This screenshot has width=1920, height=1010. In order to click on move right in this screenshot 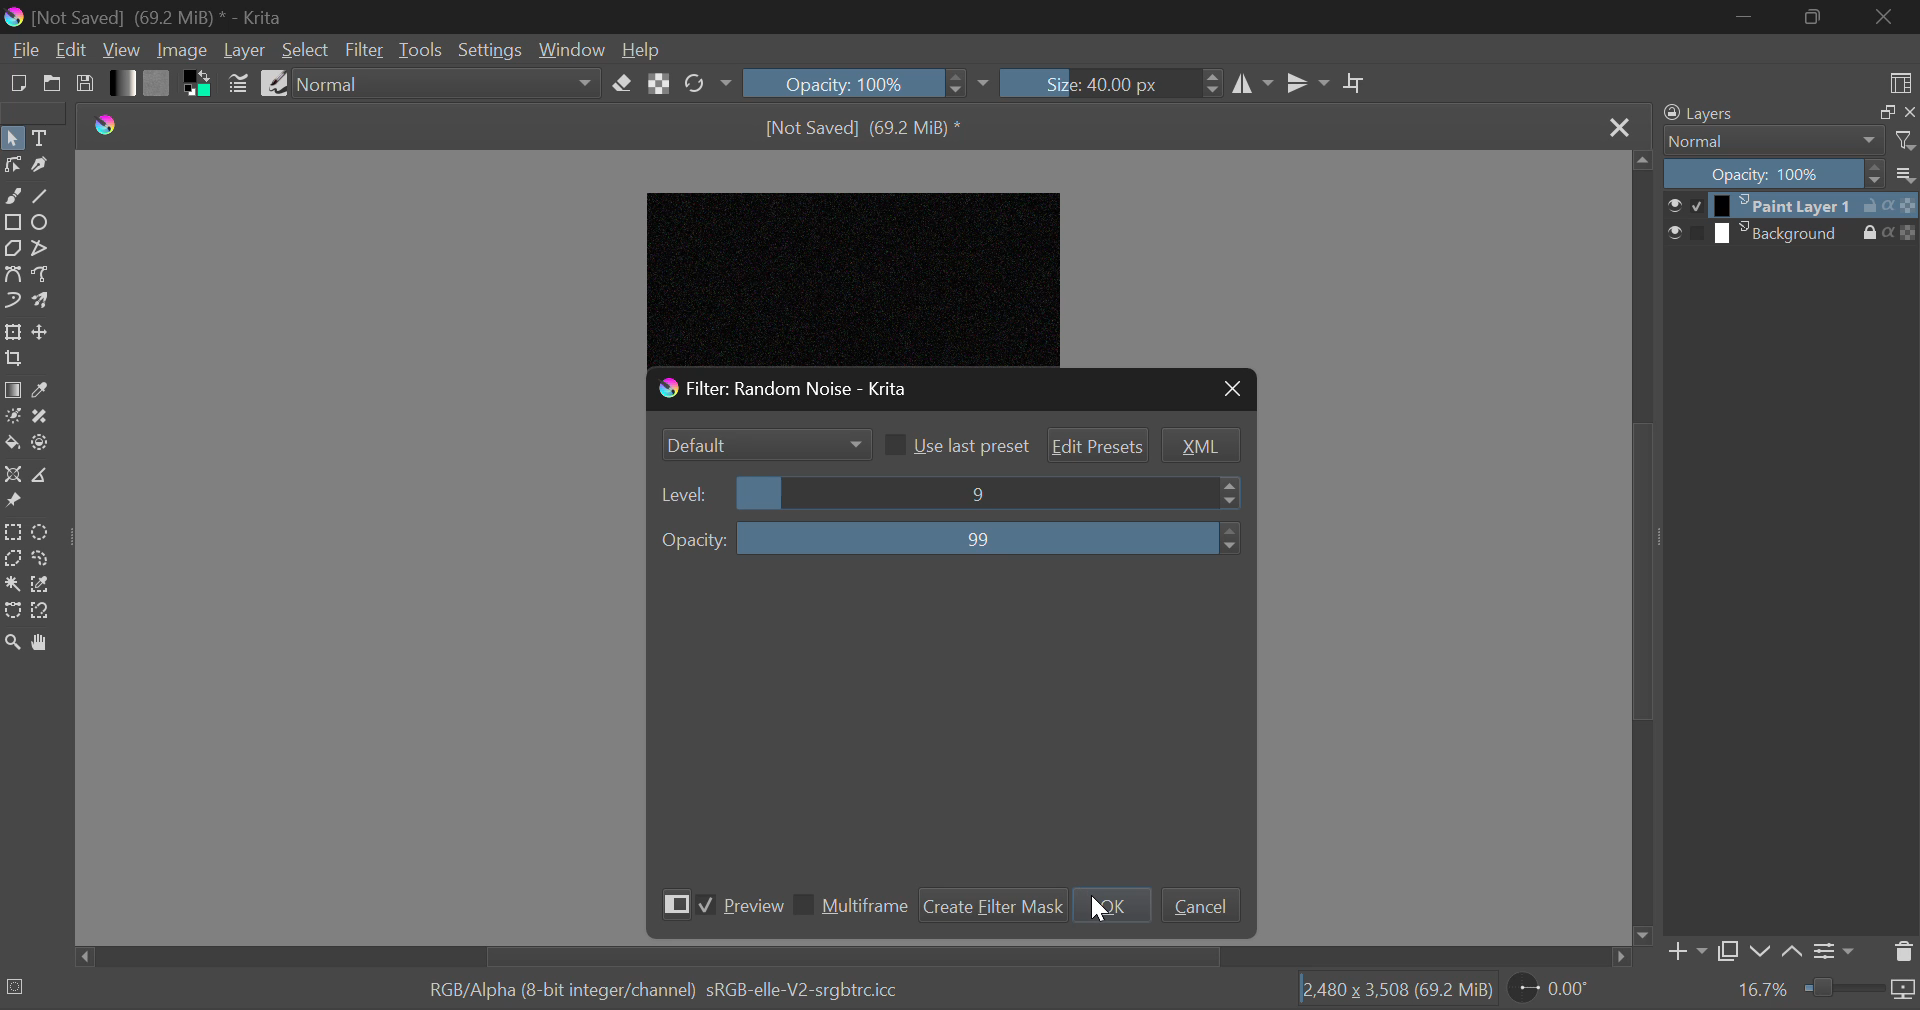, I will do `click(1619, 957)`.